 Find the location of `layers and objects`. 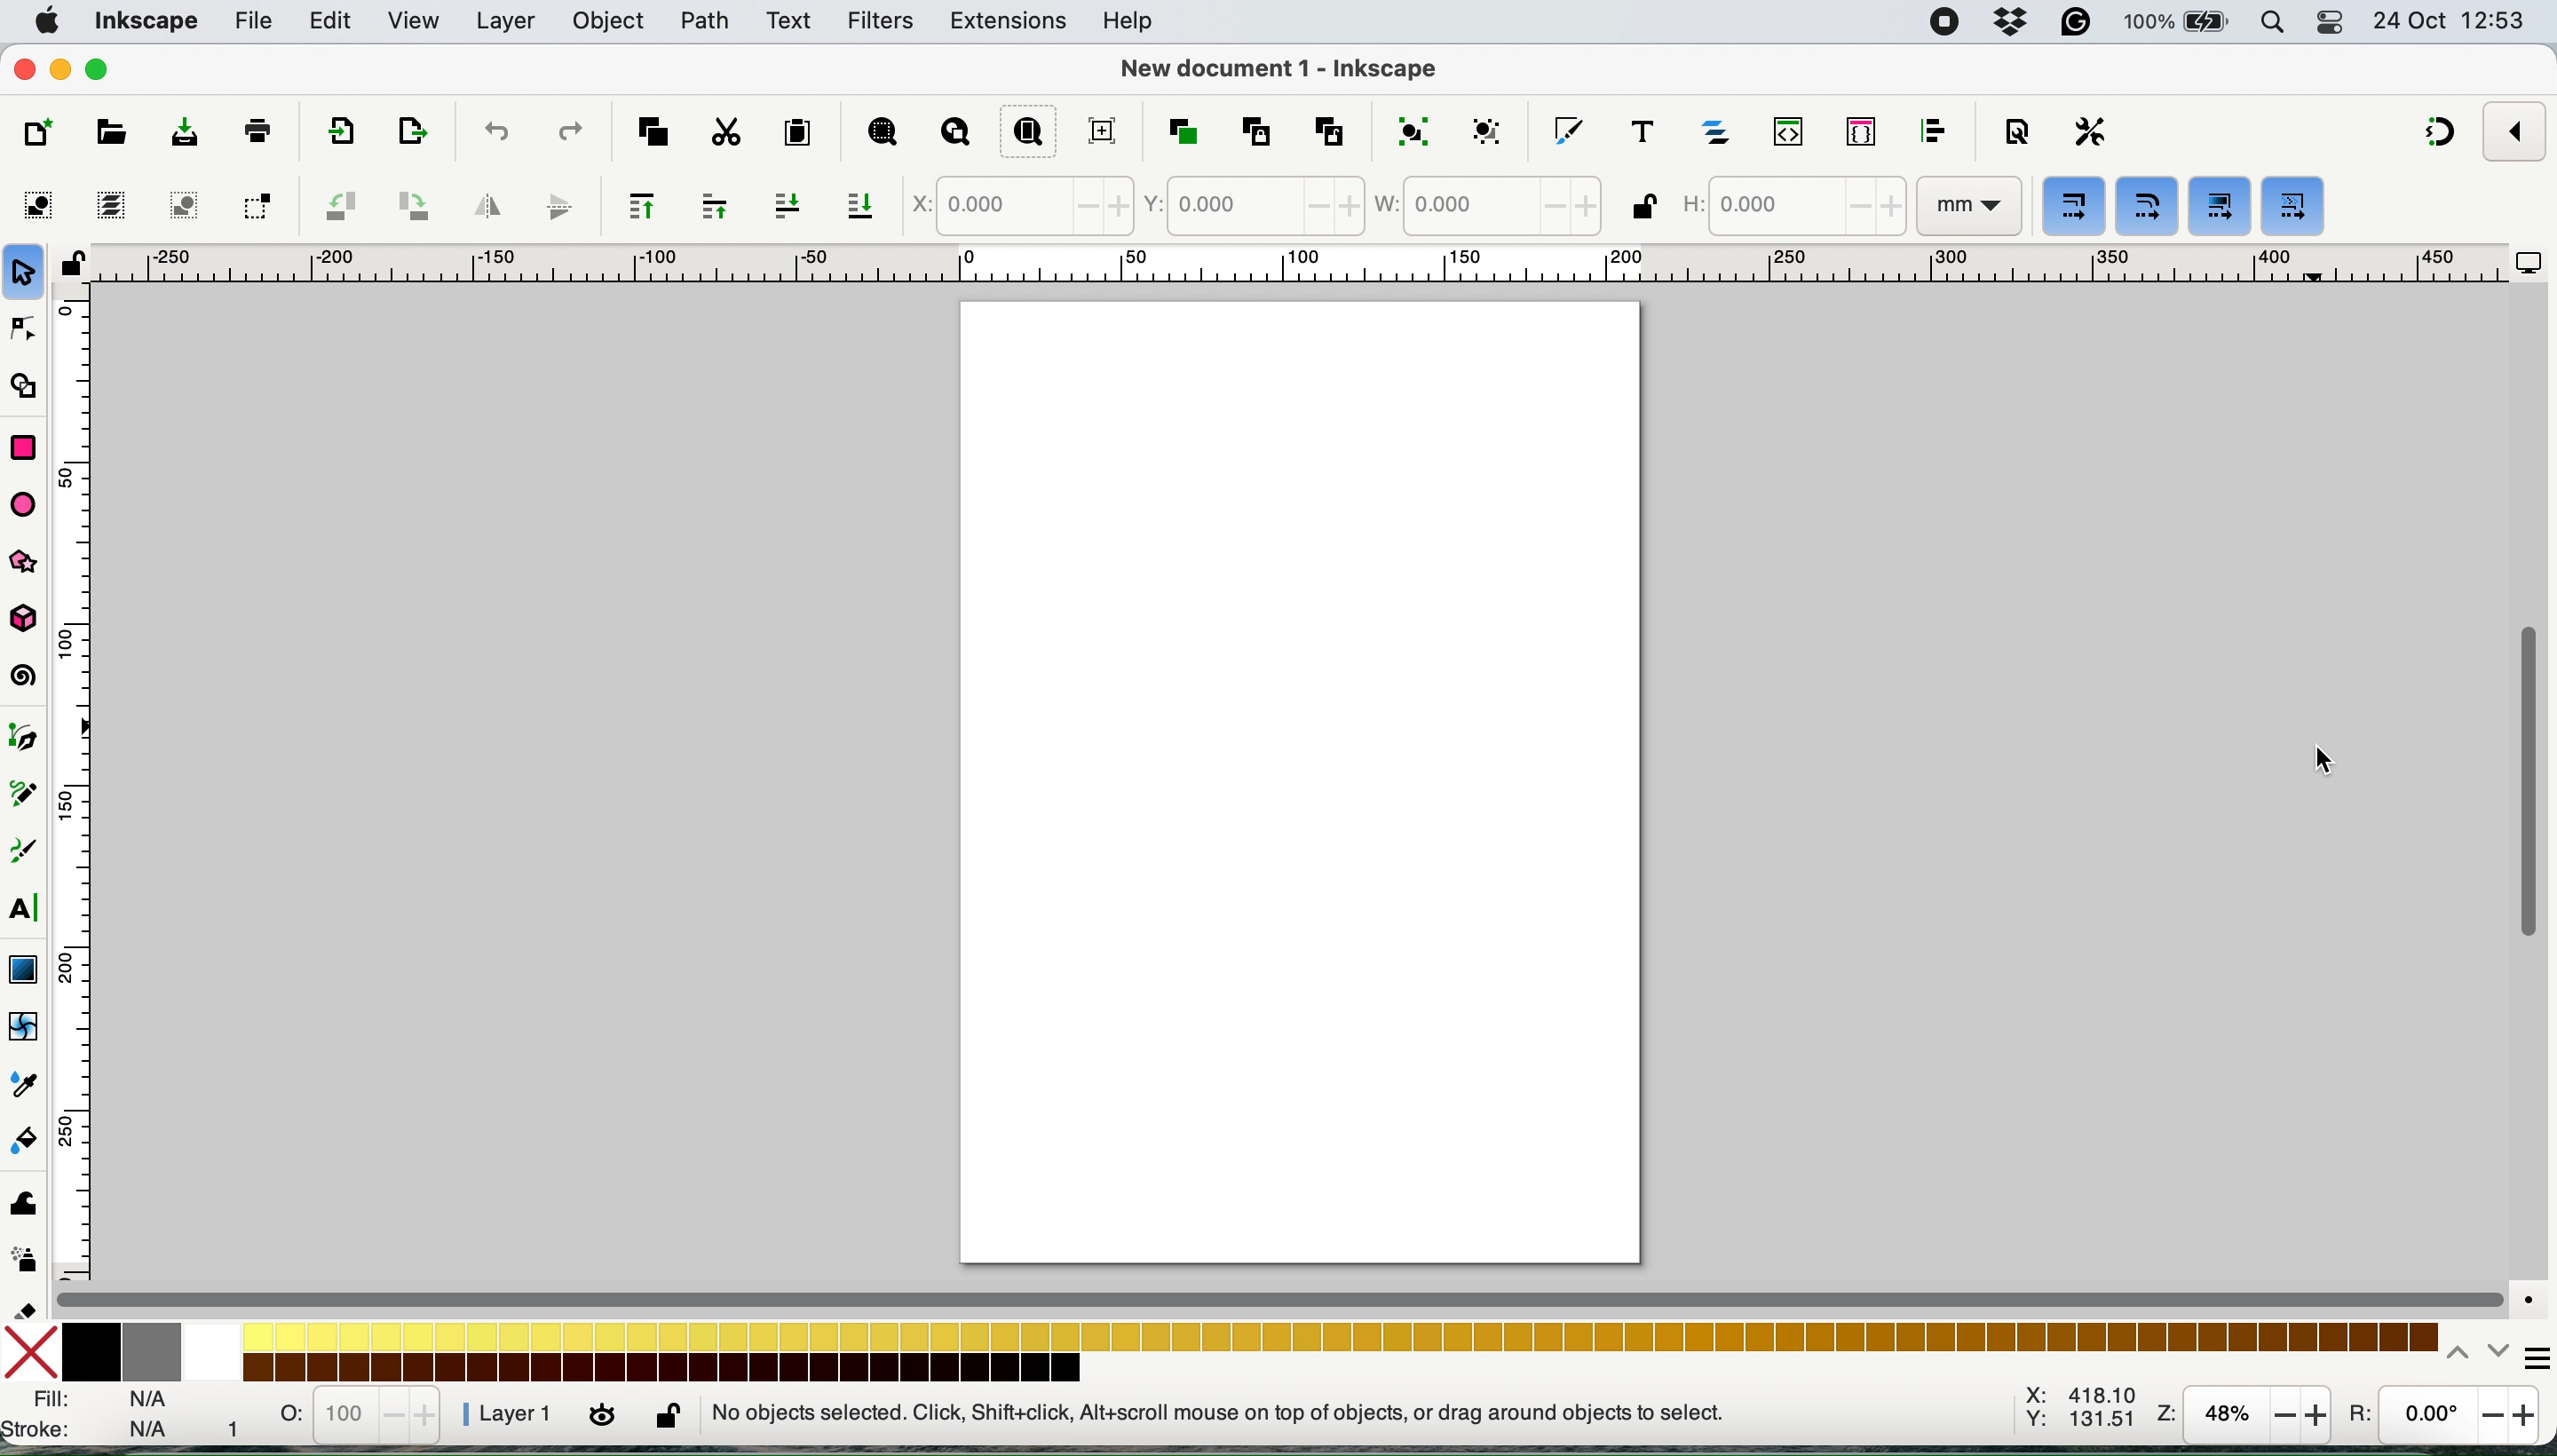

layers and objects is located at coordinates (1725, 127).